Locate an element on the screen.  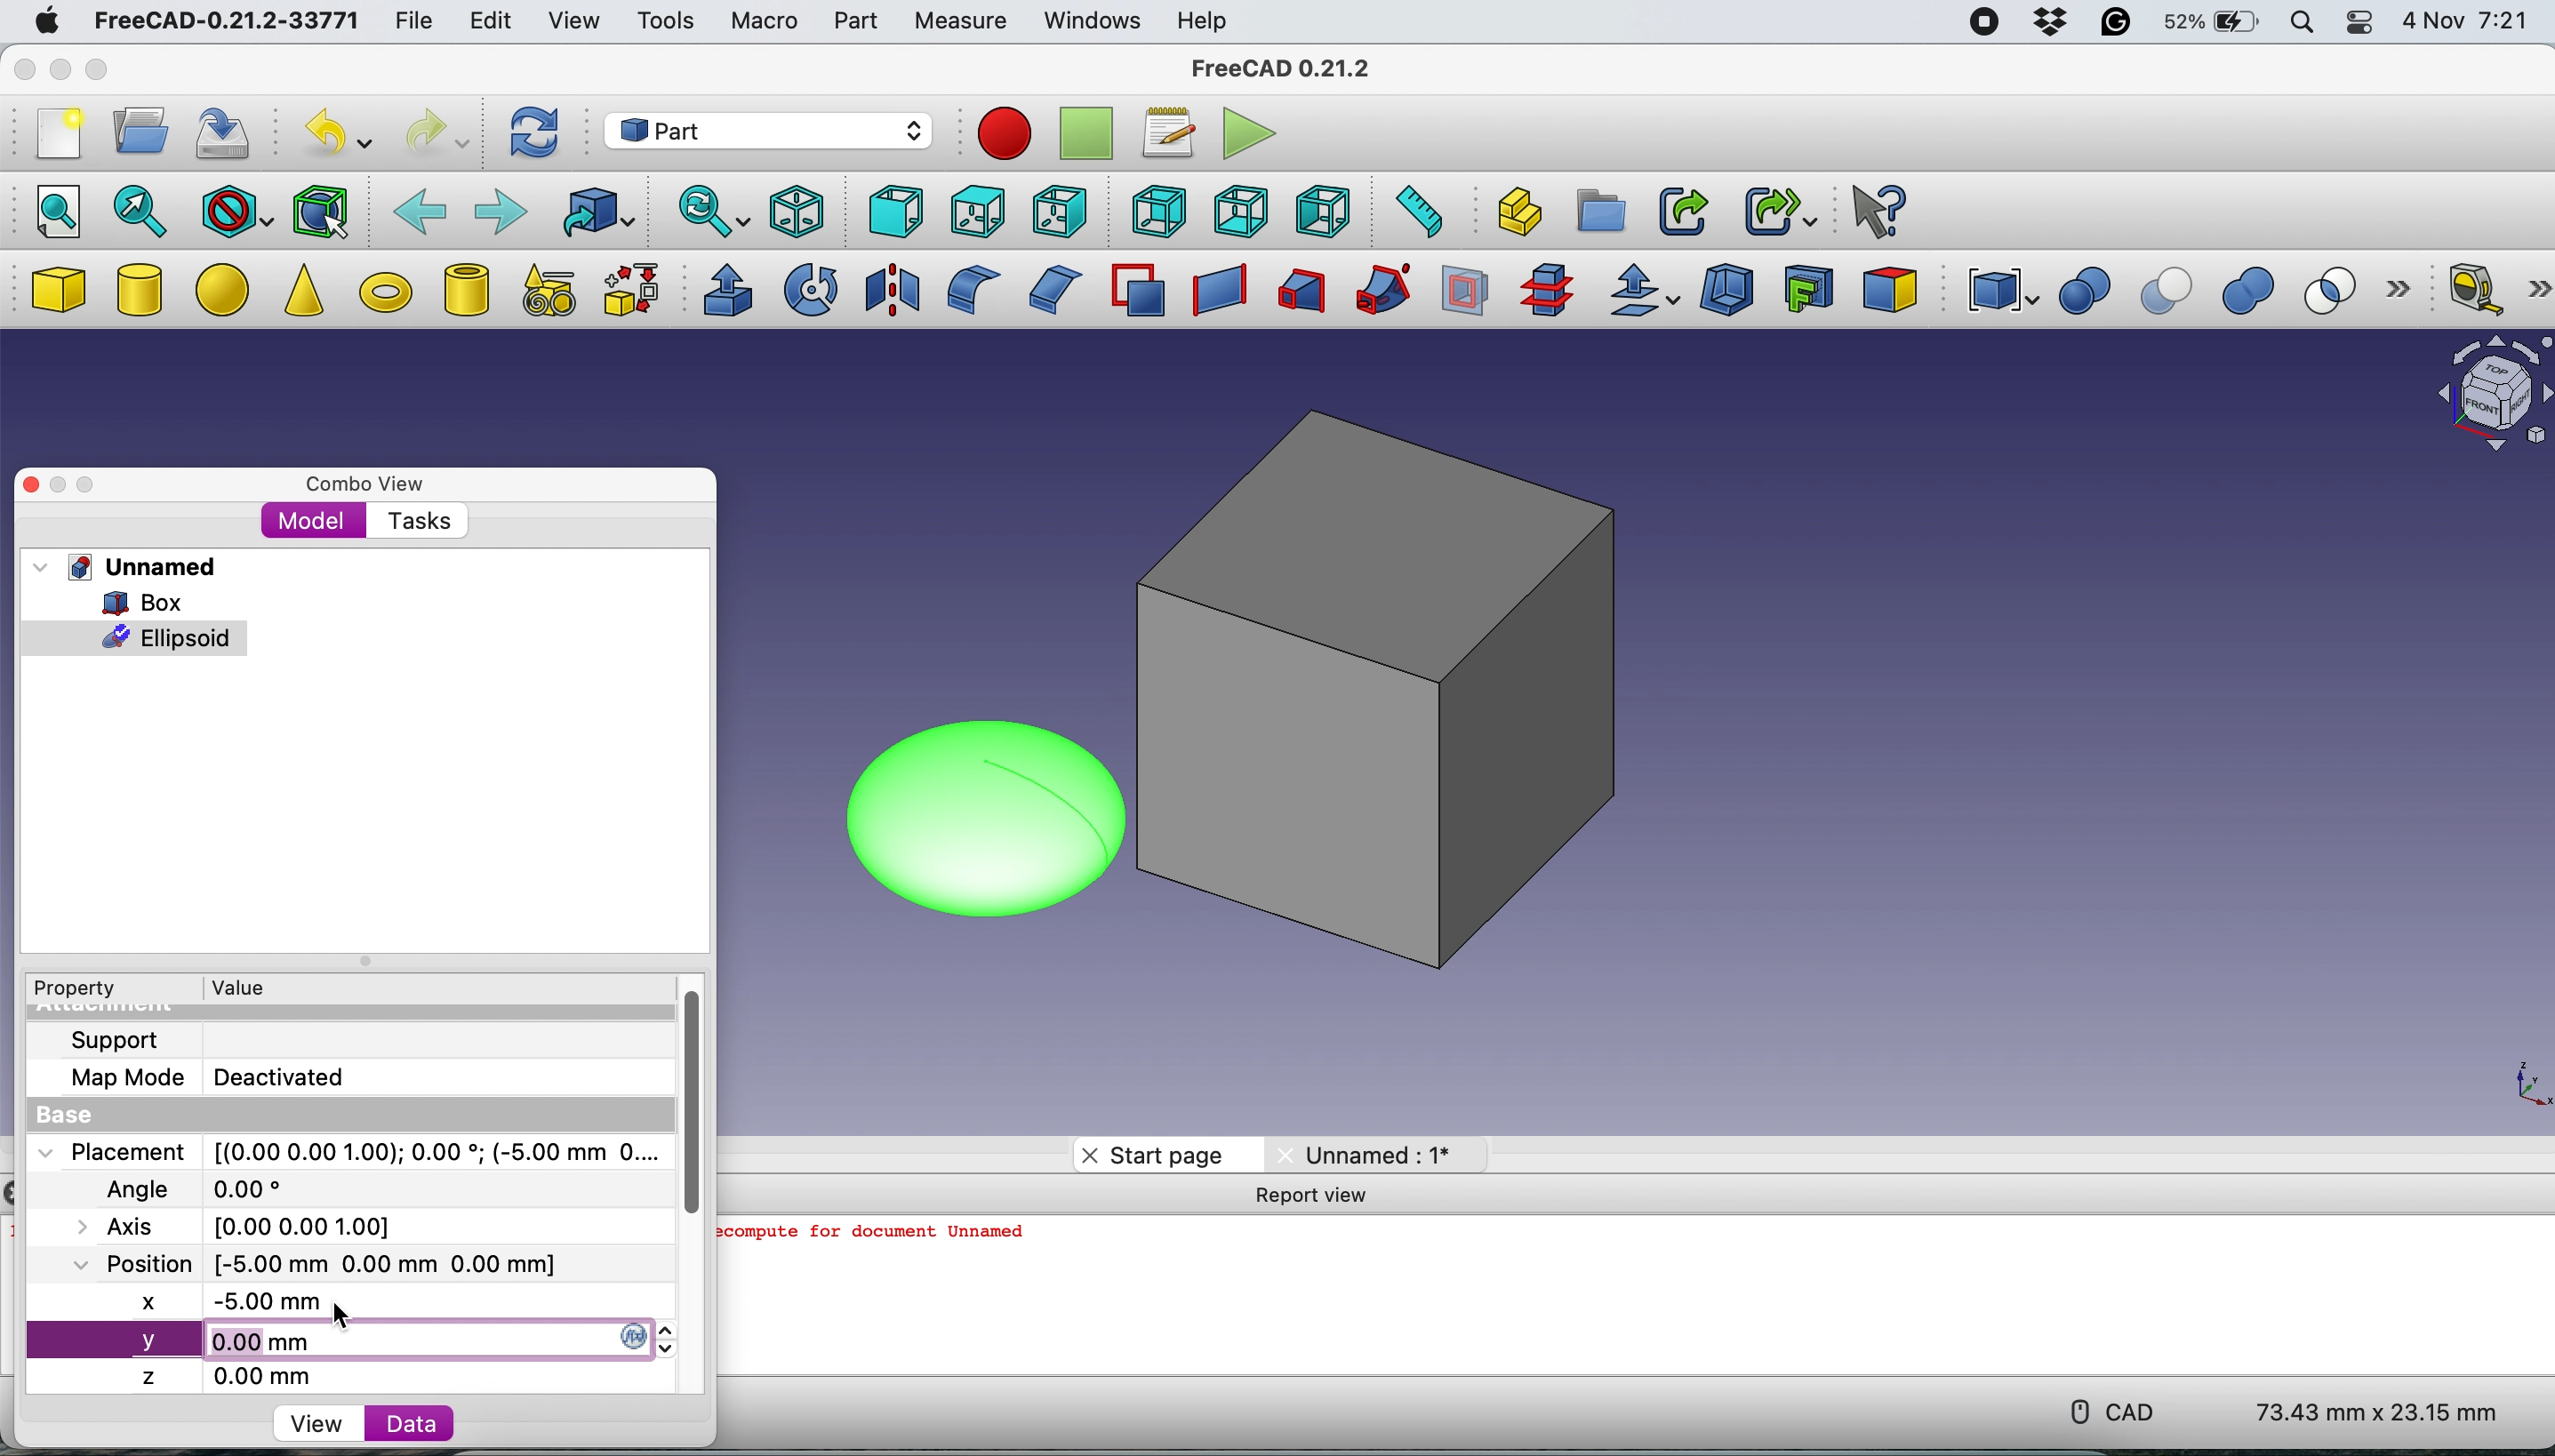
more options is located at coordinates (2406, 291).